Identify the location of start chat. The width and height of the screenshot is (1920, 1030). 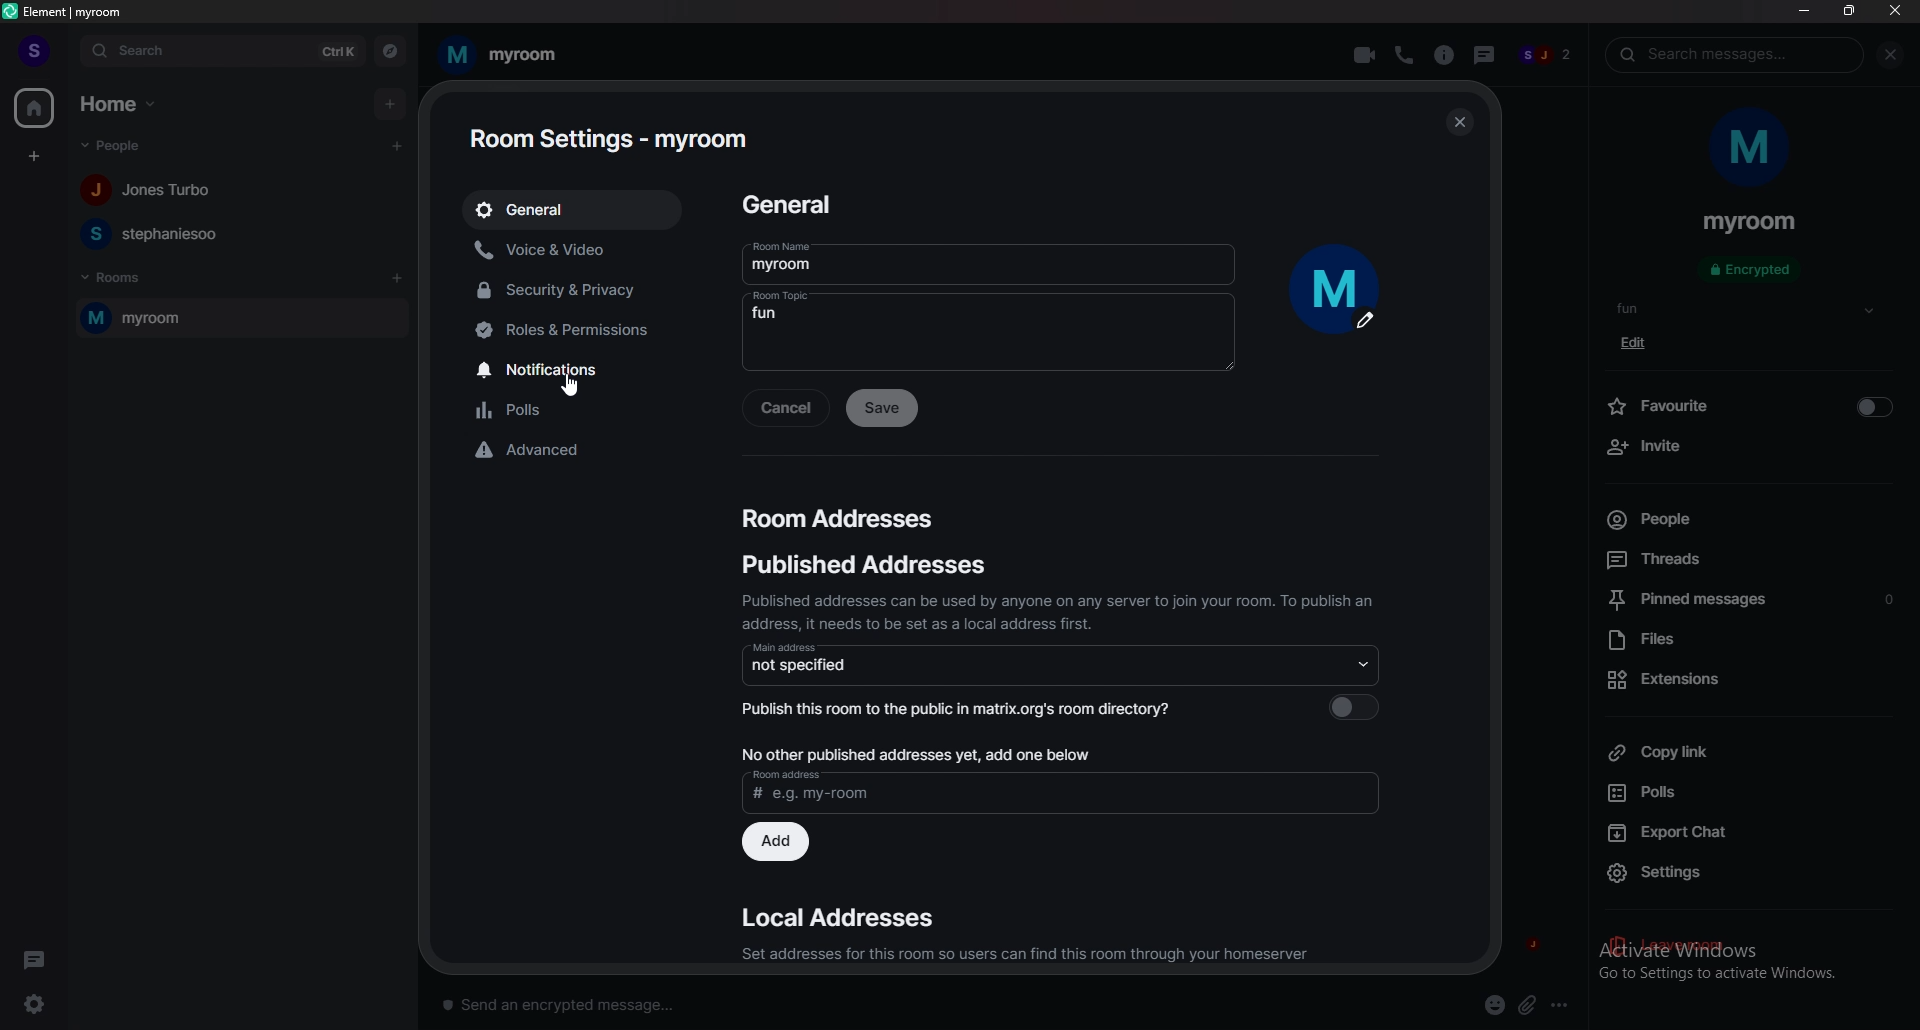
(399, 145).